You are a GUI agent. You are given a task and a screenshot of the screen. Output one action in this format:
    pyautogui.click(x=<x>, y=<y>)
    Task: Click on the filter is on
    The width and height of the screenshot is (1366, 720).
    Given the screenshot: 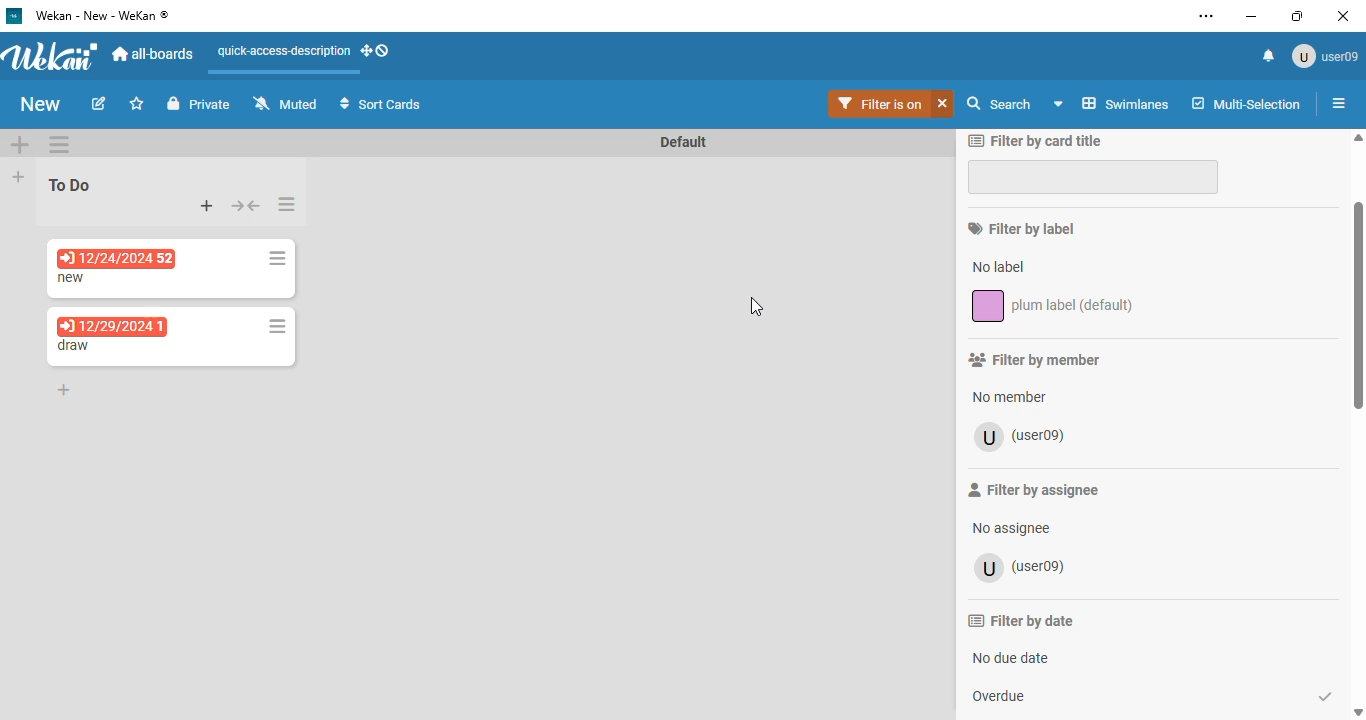 What is the action you would take?
    pyautogui.click(x=880, y=104)
    